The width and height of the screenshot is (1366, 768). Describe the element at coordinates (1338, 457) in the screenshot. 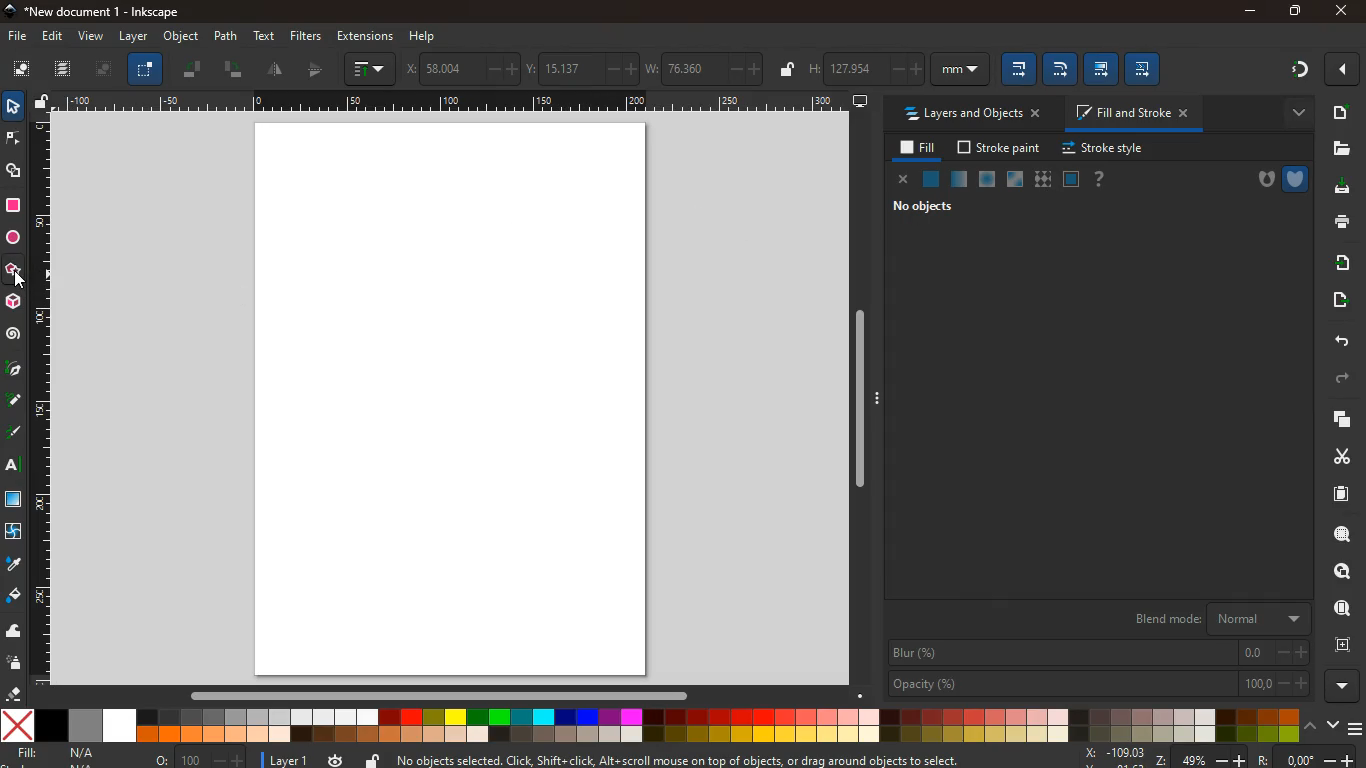

I see `cut` at that location.